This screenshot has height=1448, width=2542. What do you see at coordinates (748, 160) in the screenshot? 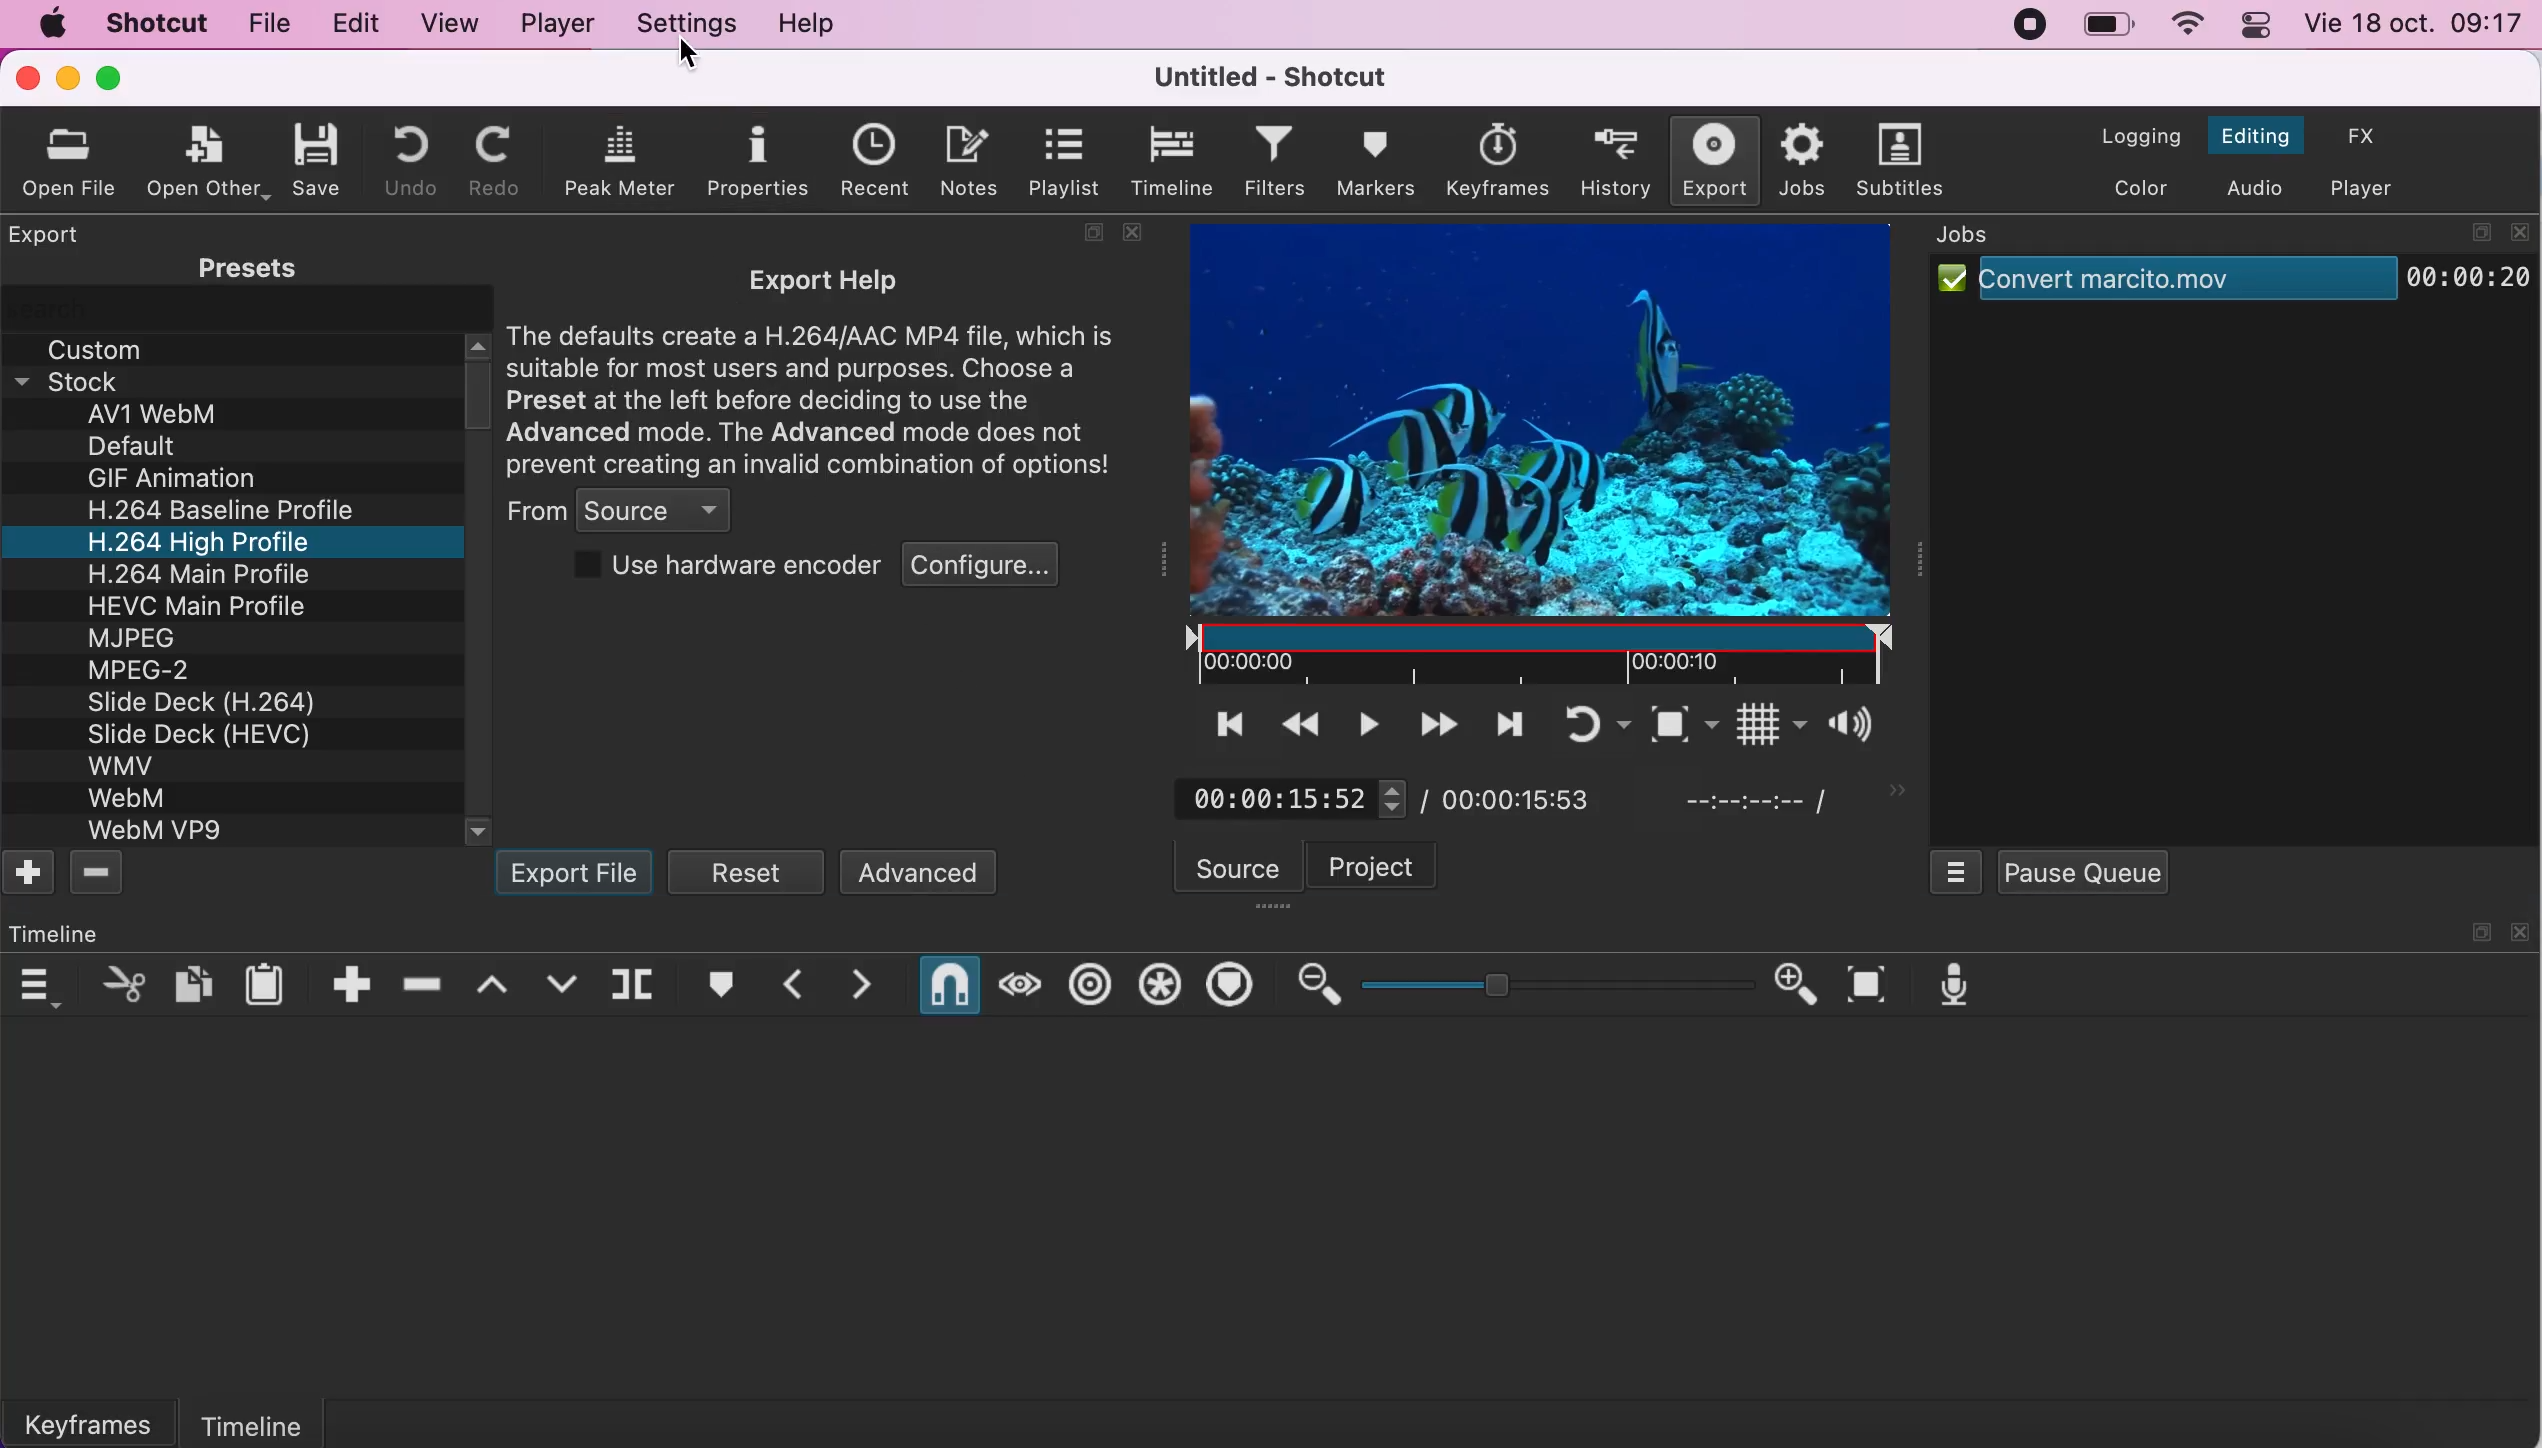
I see `properties` at bounding box center [748, 160].